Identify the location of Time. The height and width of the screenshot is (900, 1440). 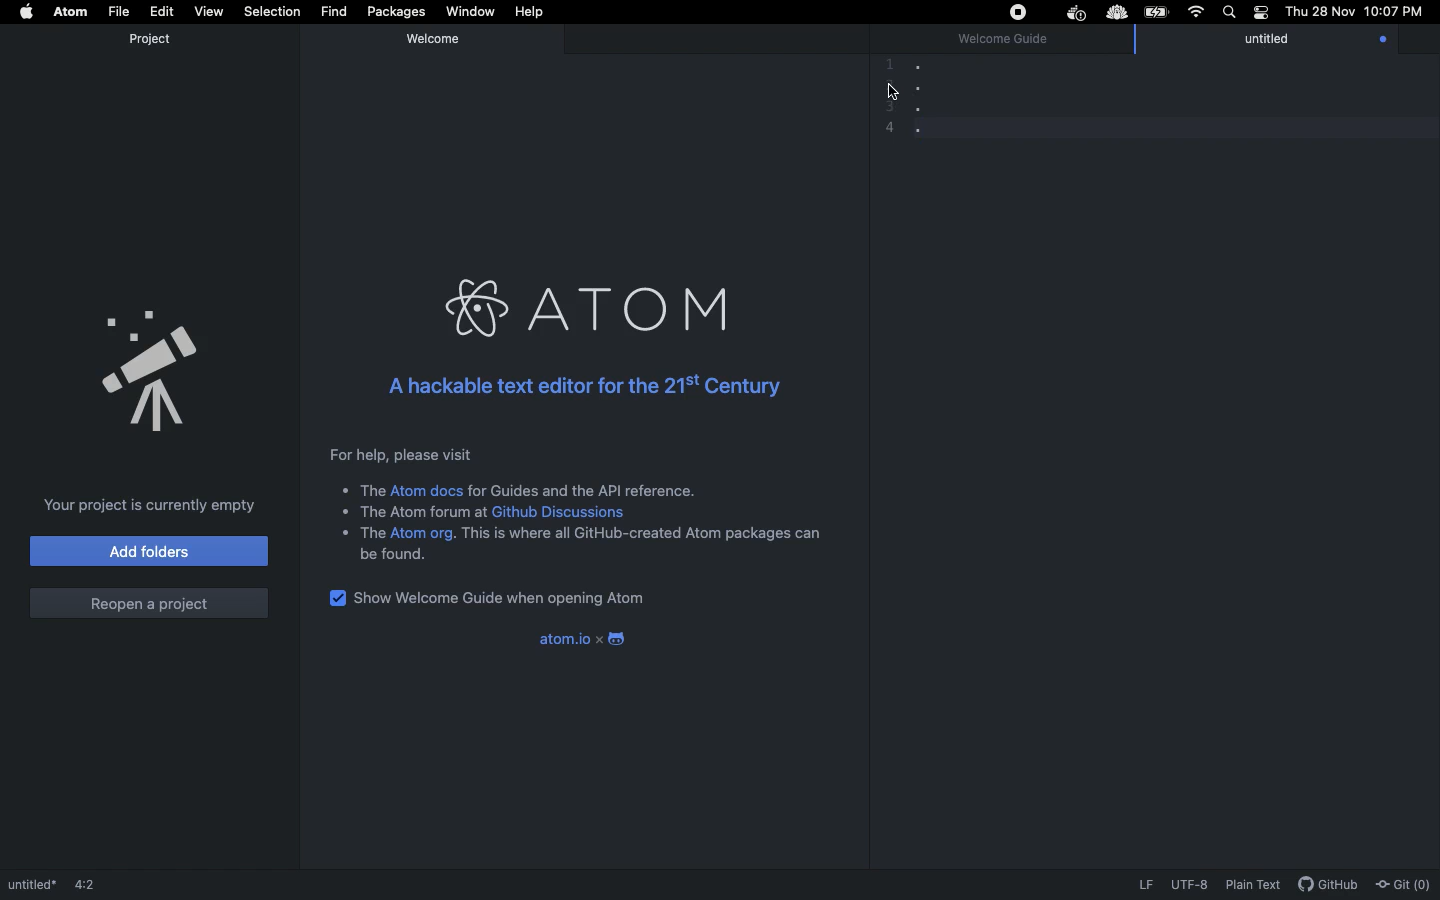
(1394, 14).